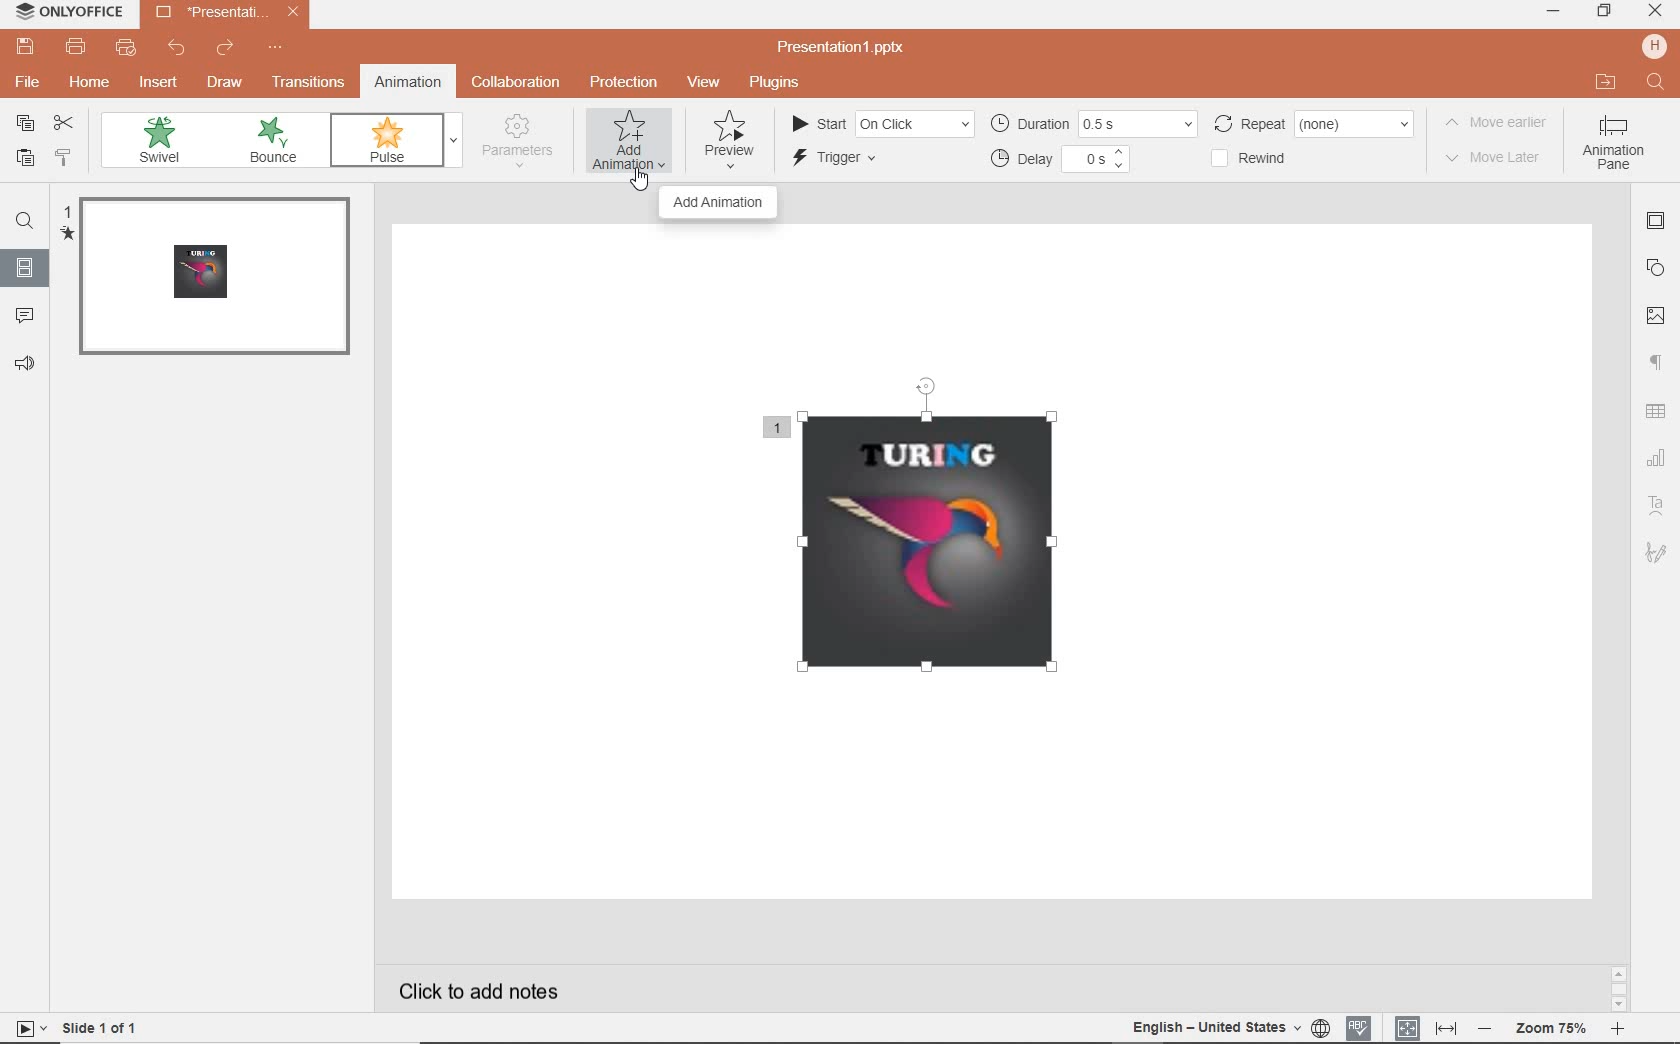 The image size is (1680, 1044). I want to click on bounce, so click(275, 142).